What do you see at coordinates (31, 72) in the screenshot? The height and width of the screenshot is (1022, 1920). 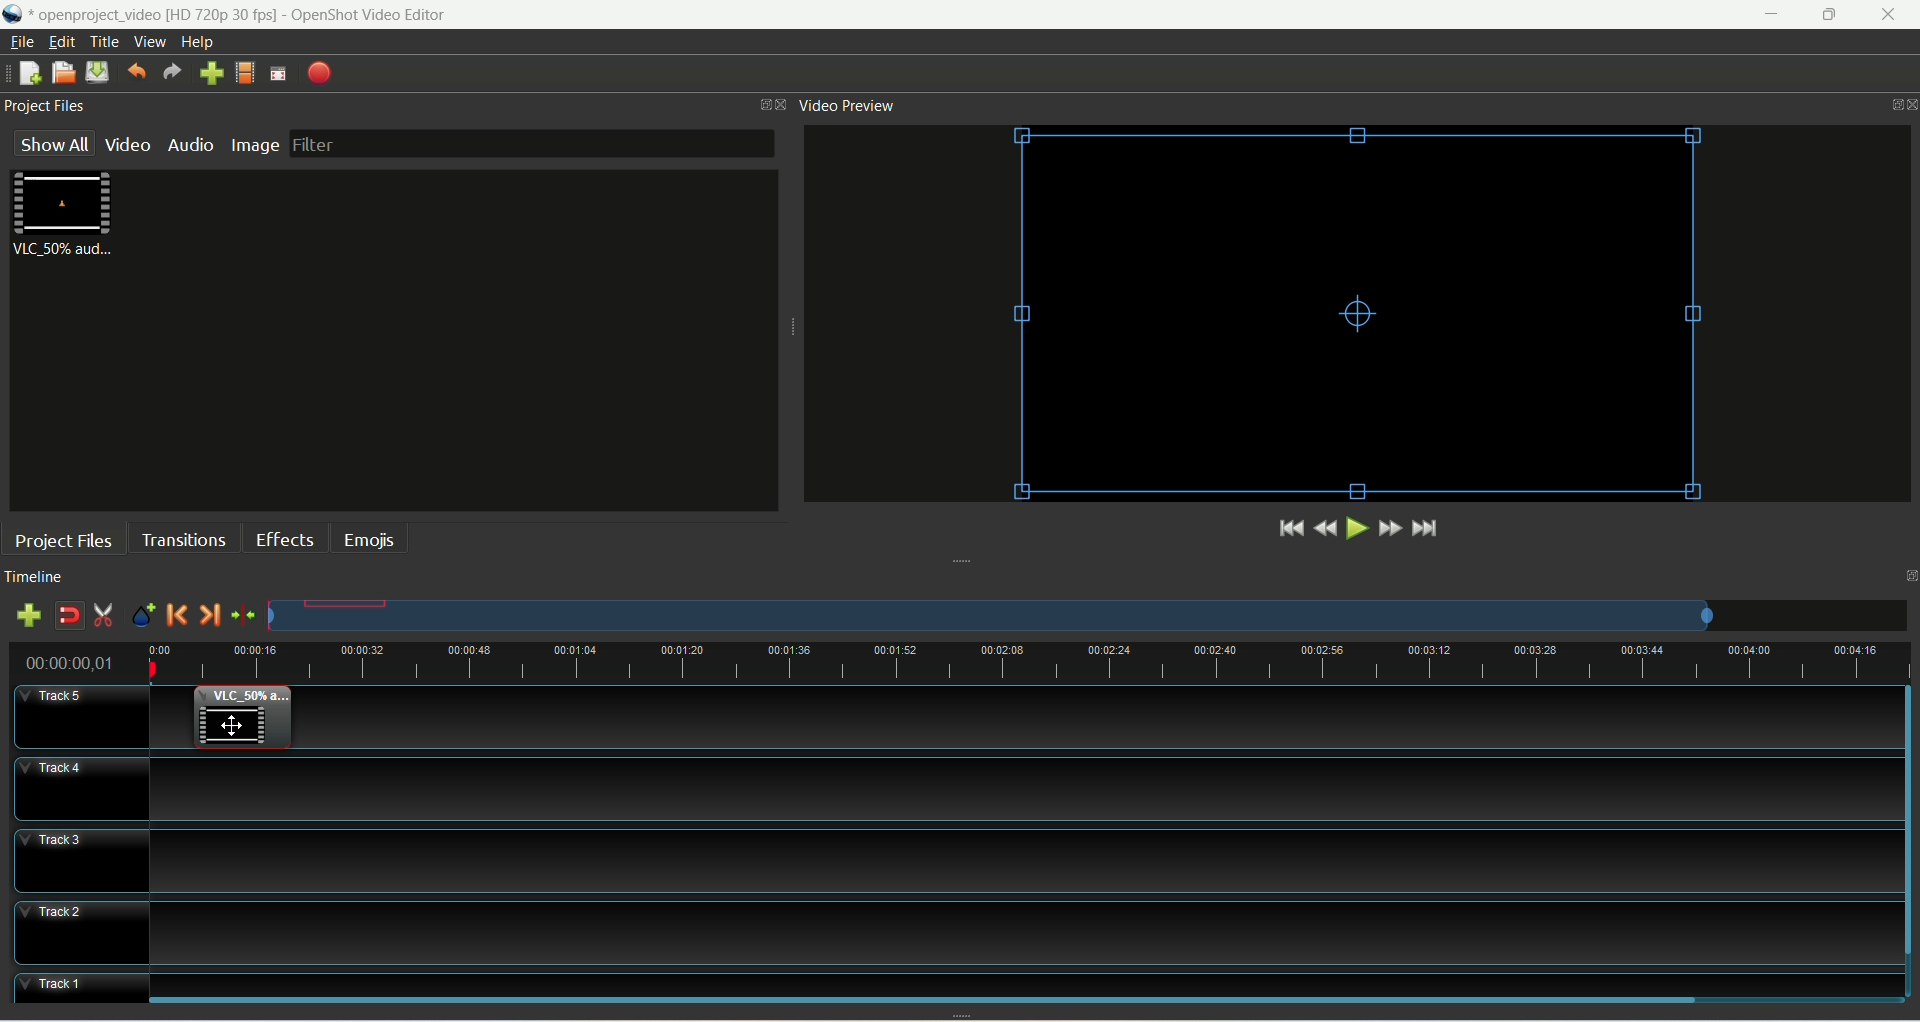 I see `new project` at bounding box center [31, 72].